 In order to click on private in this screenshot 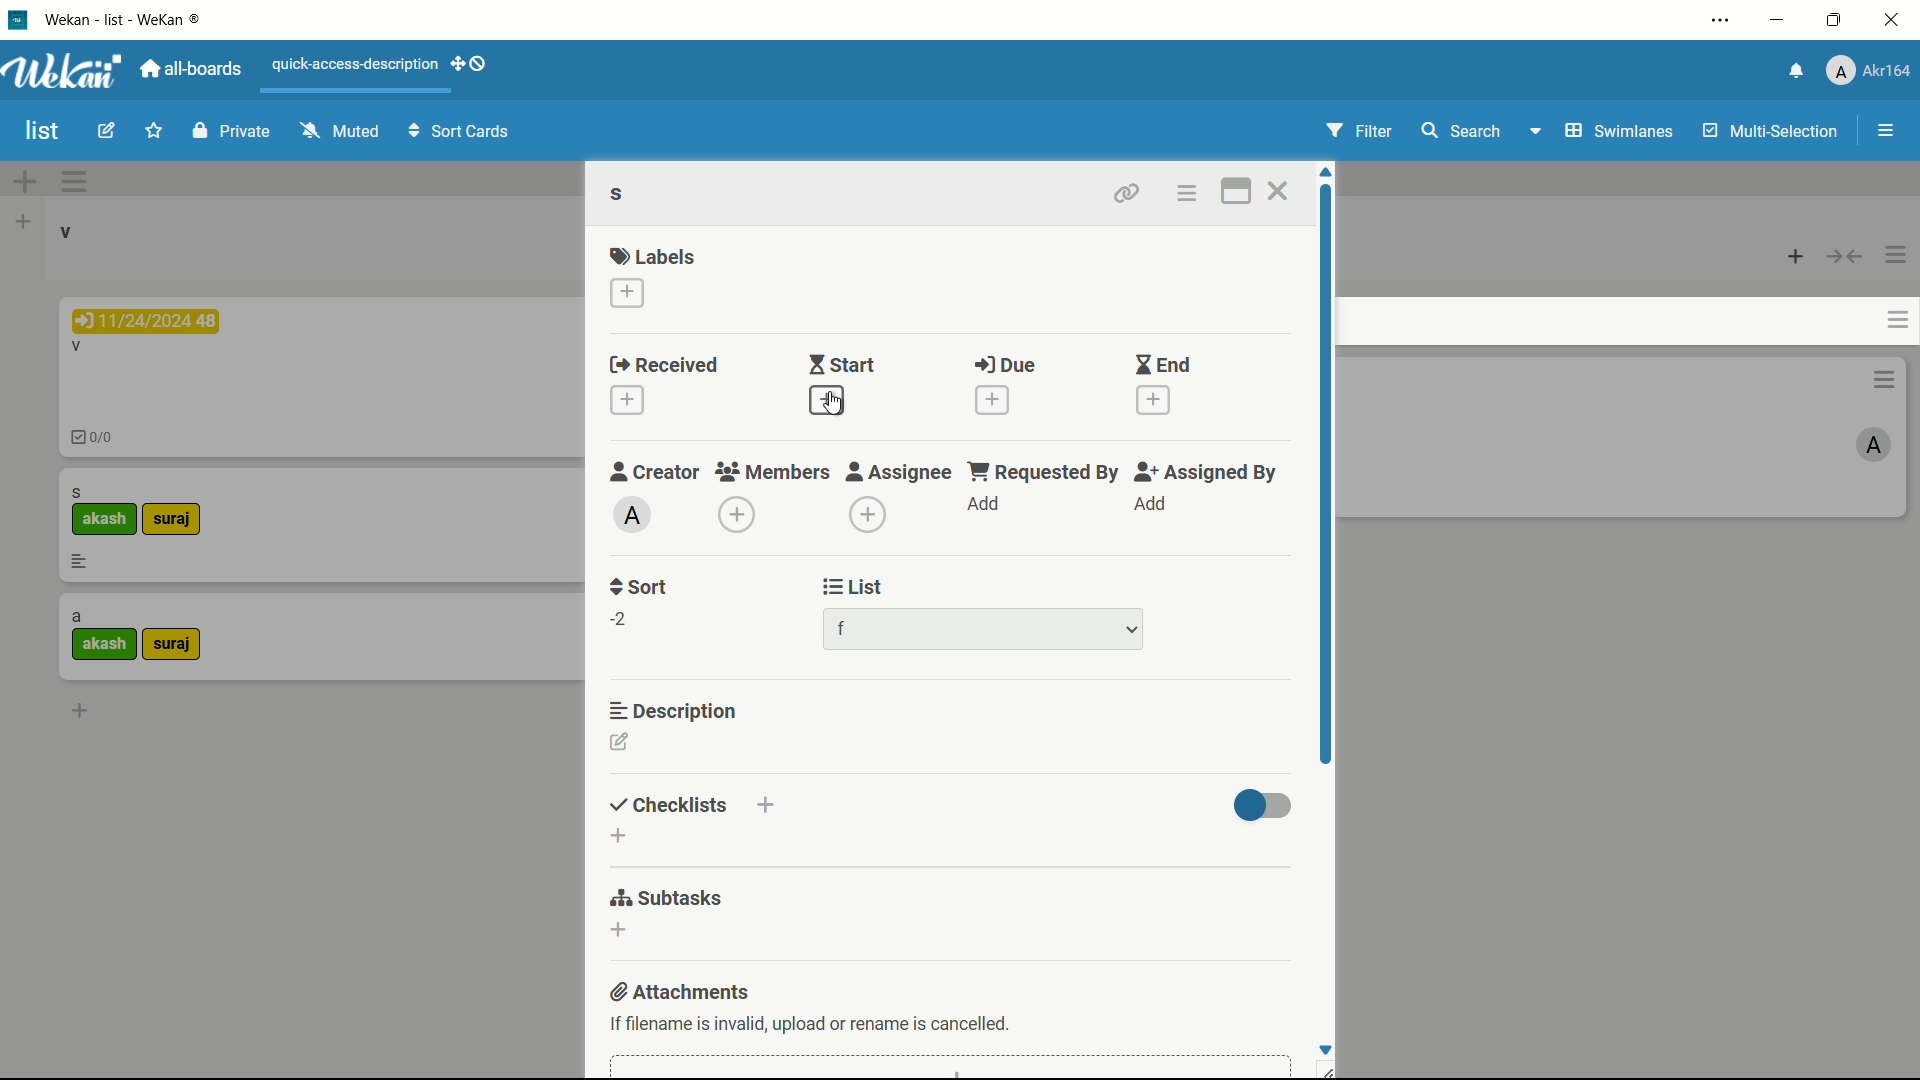, I will do `click(235, 130)`.